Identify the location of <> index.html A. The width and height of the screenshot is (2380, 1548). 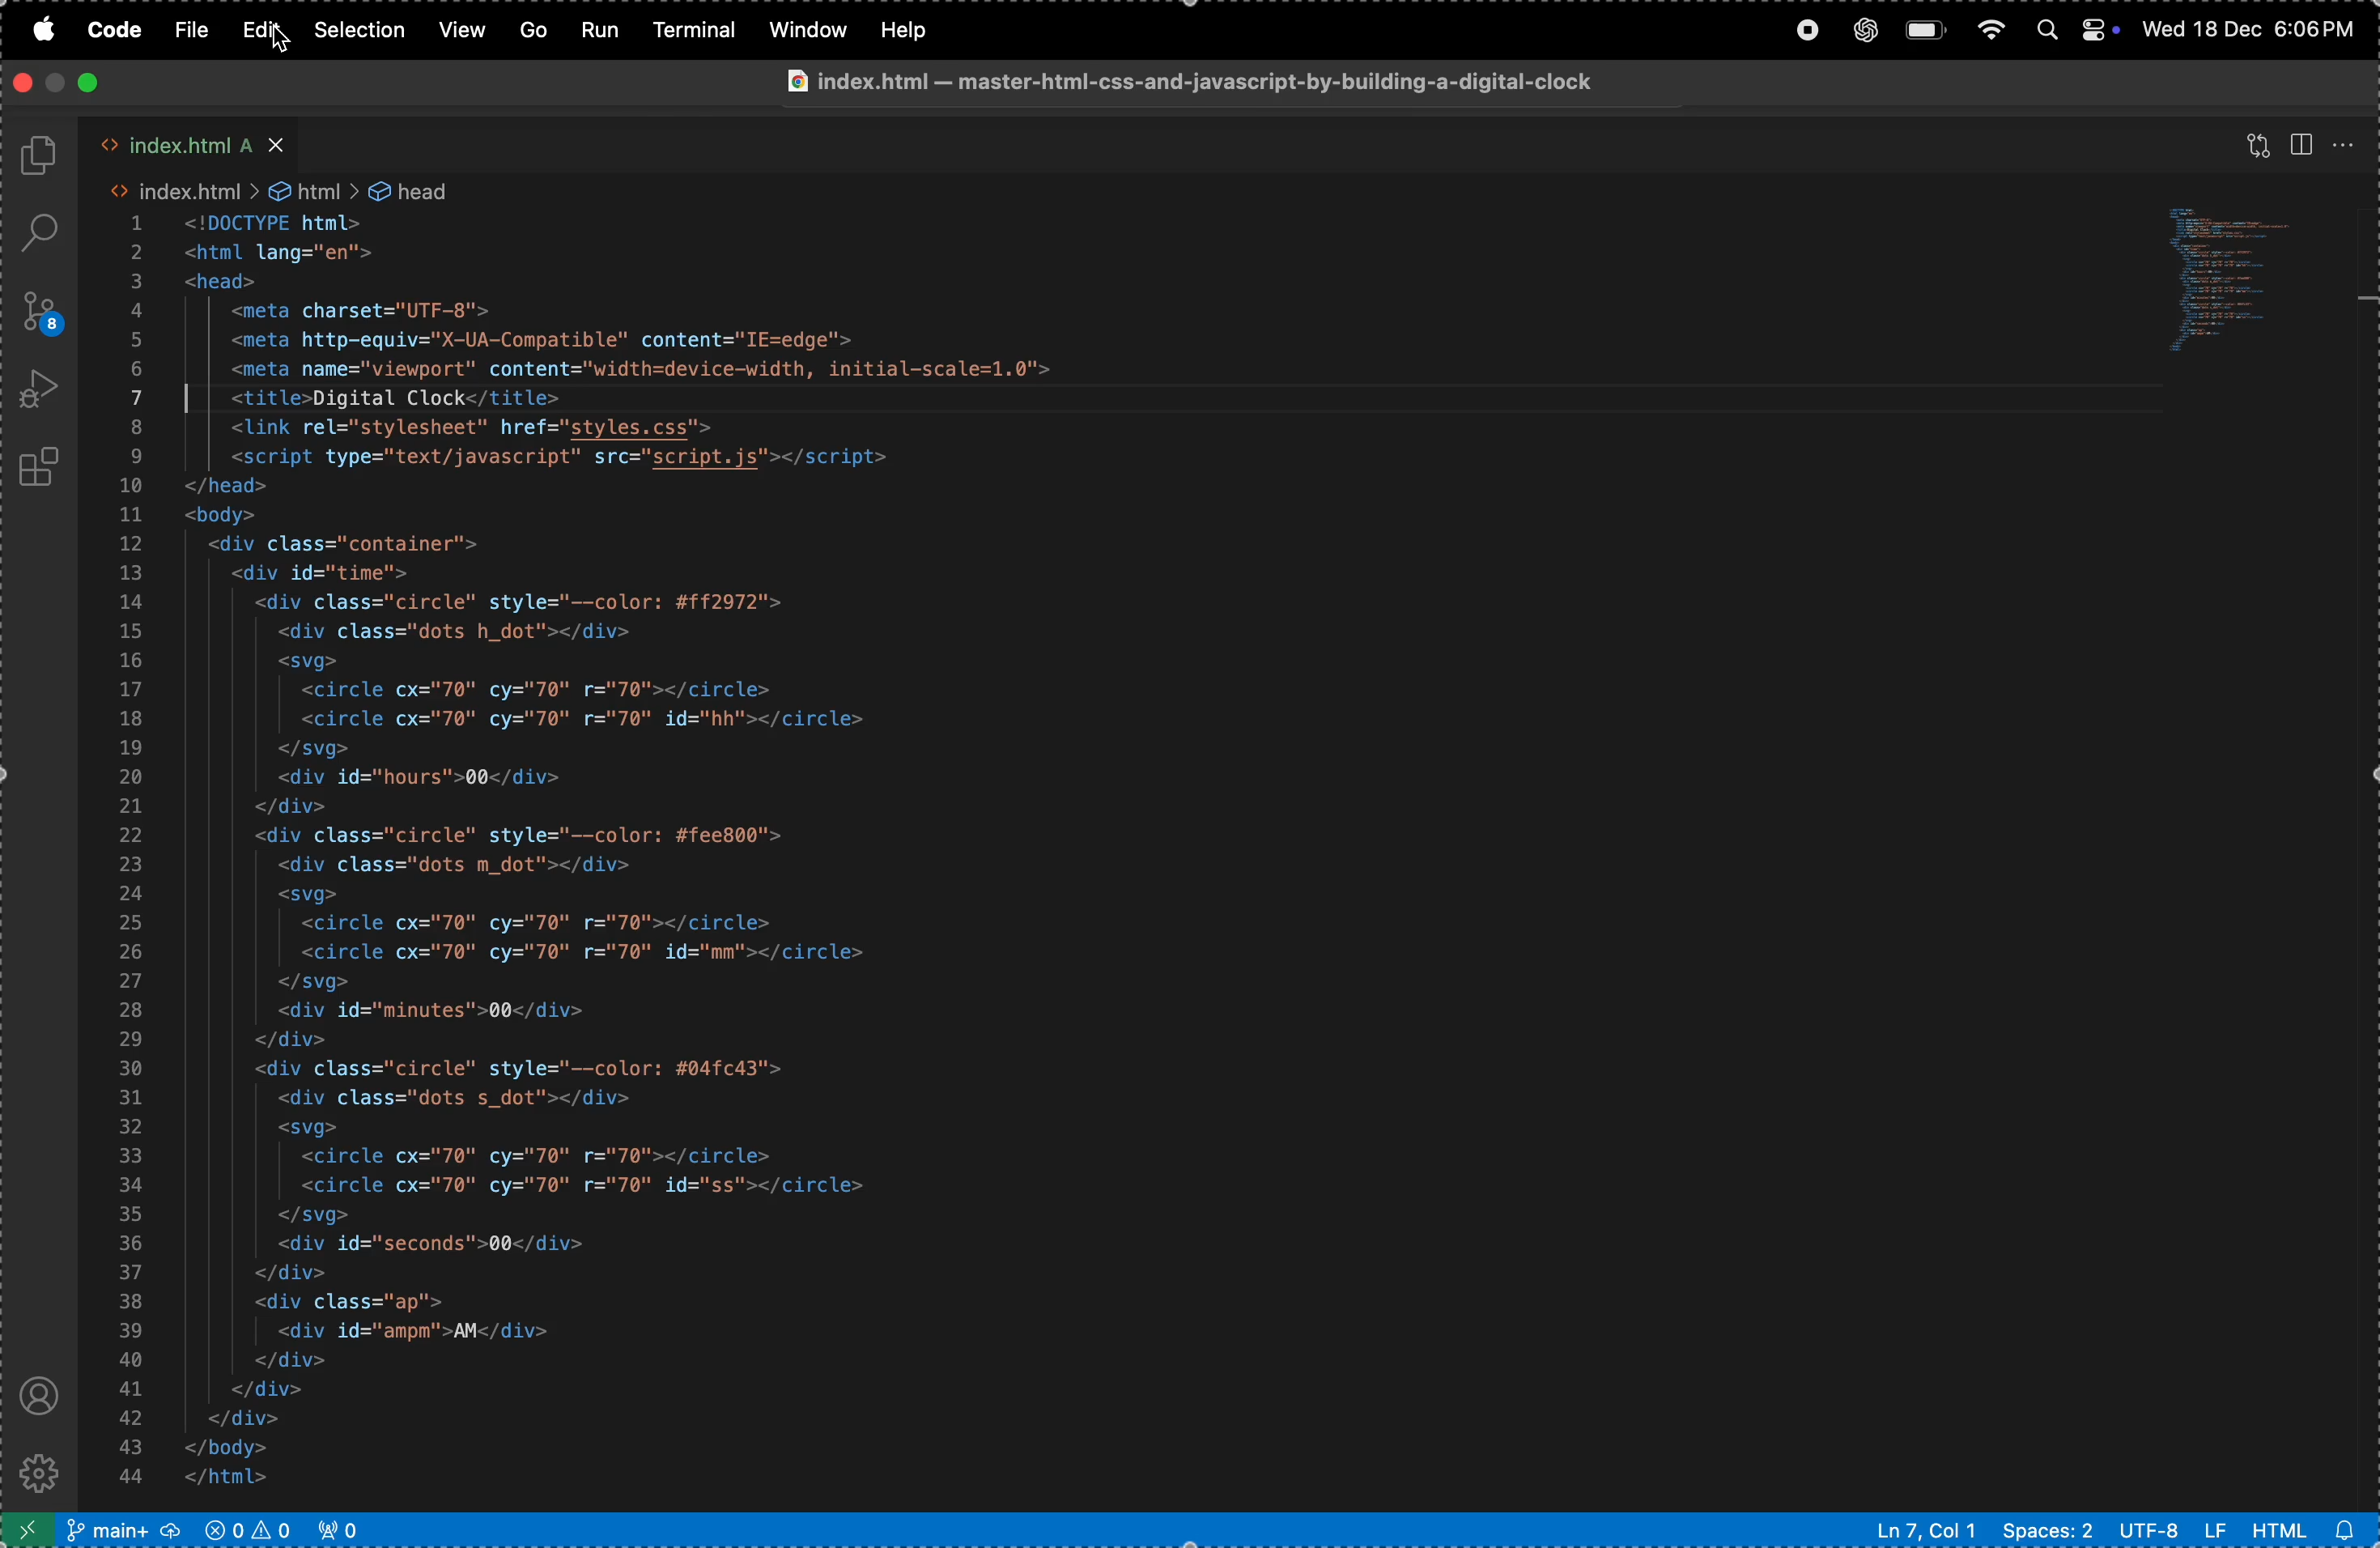
(197, 141).